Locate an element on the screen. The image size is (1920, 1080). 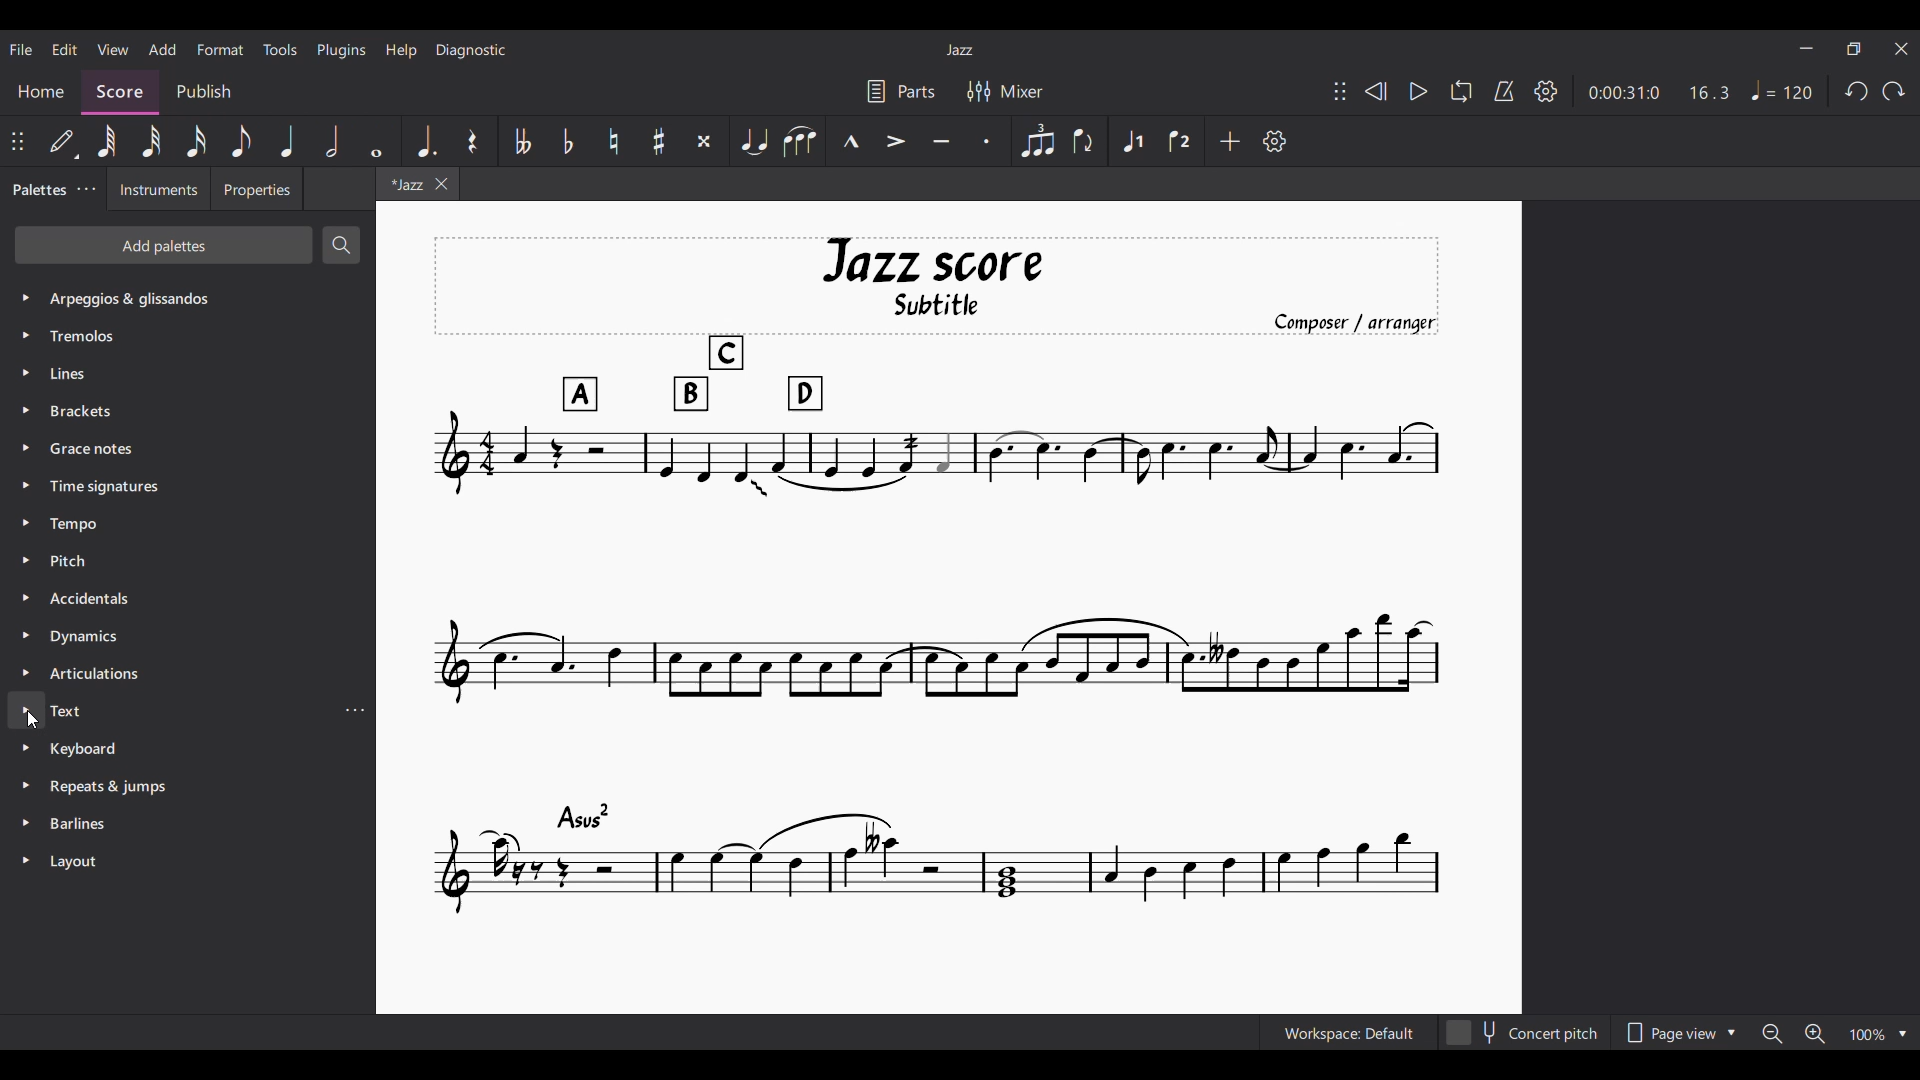
Current score title is located at coordinates (960, 50).